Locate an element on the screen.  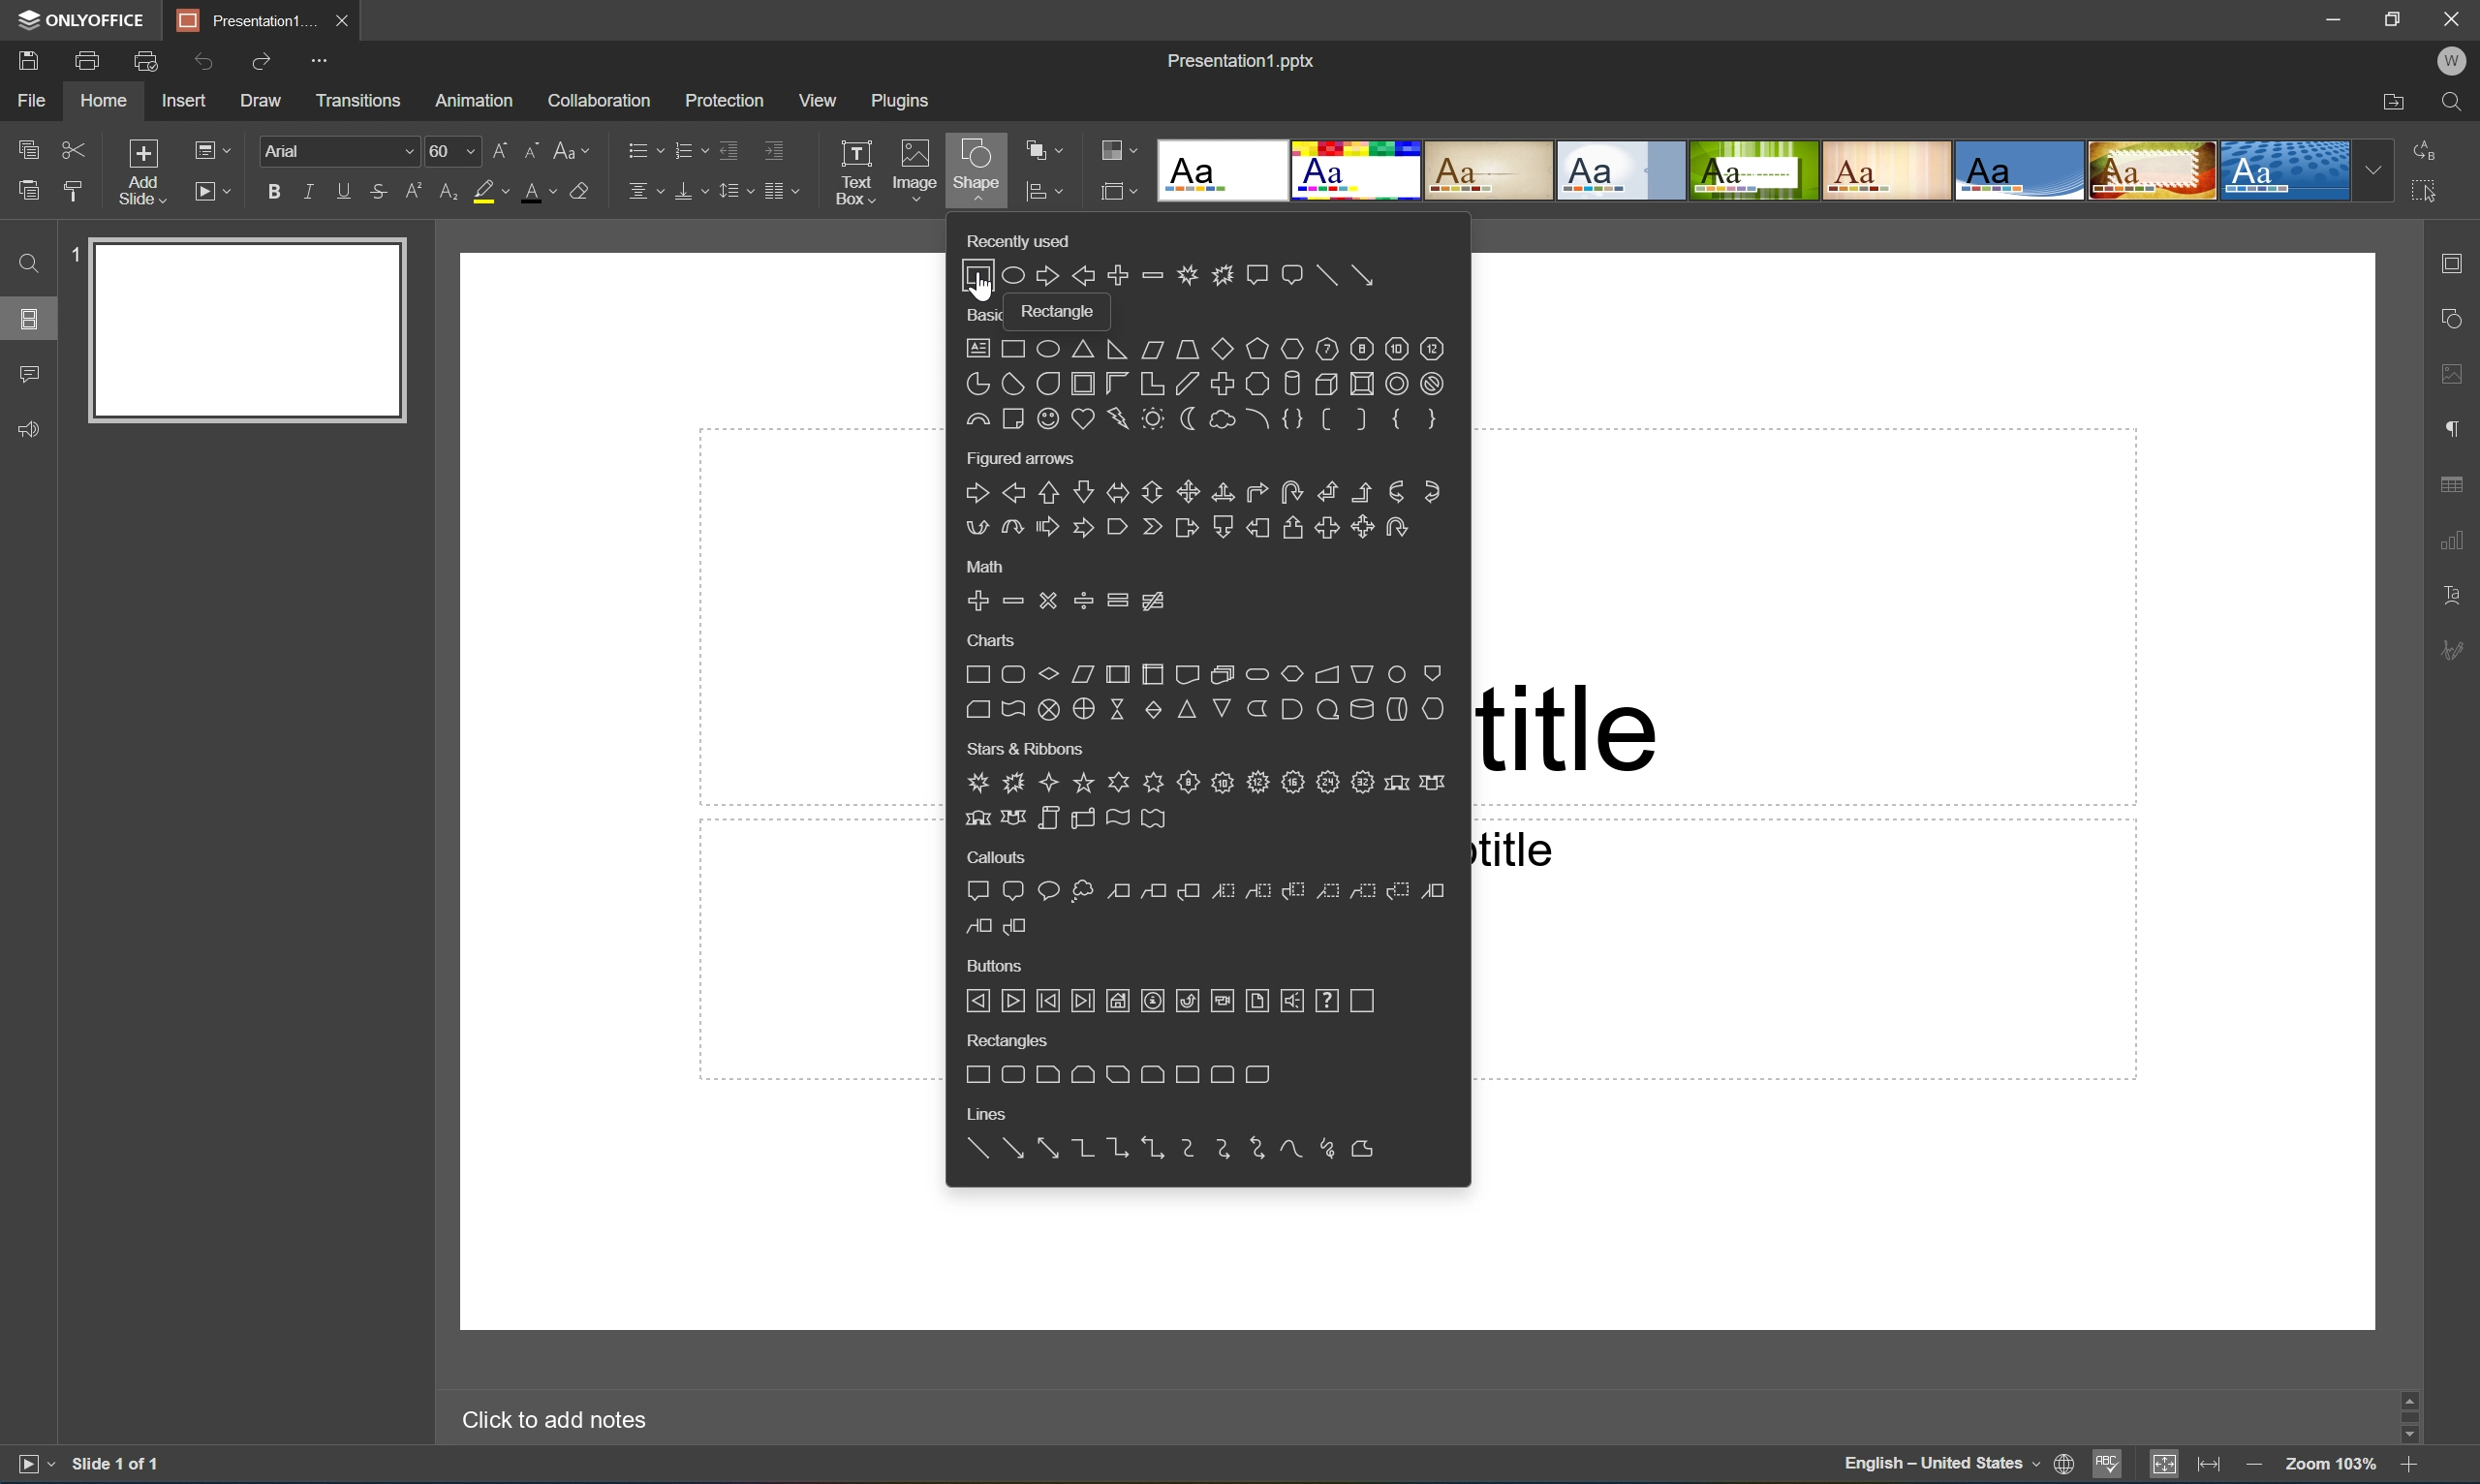
Animation is located at coordinates (478, 102).